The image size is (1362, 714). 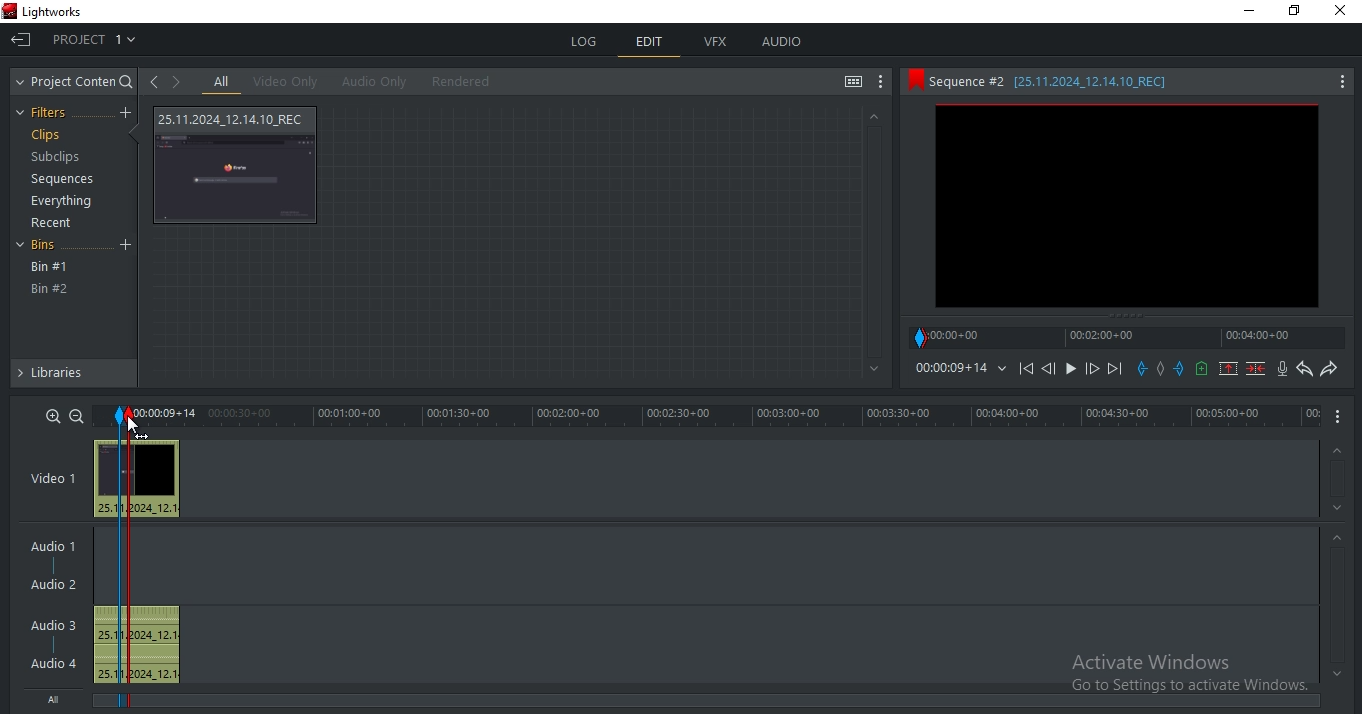 I want to click on edit, so click(x=649, y=43).